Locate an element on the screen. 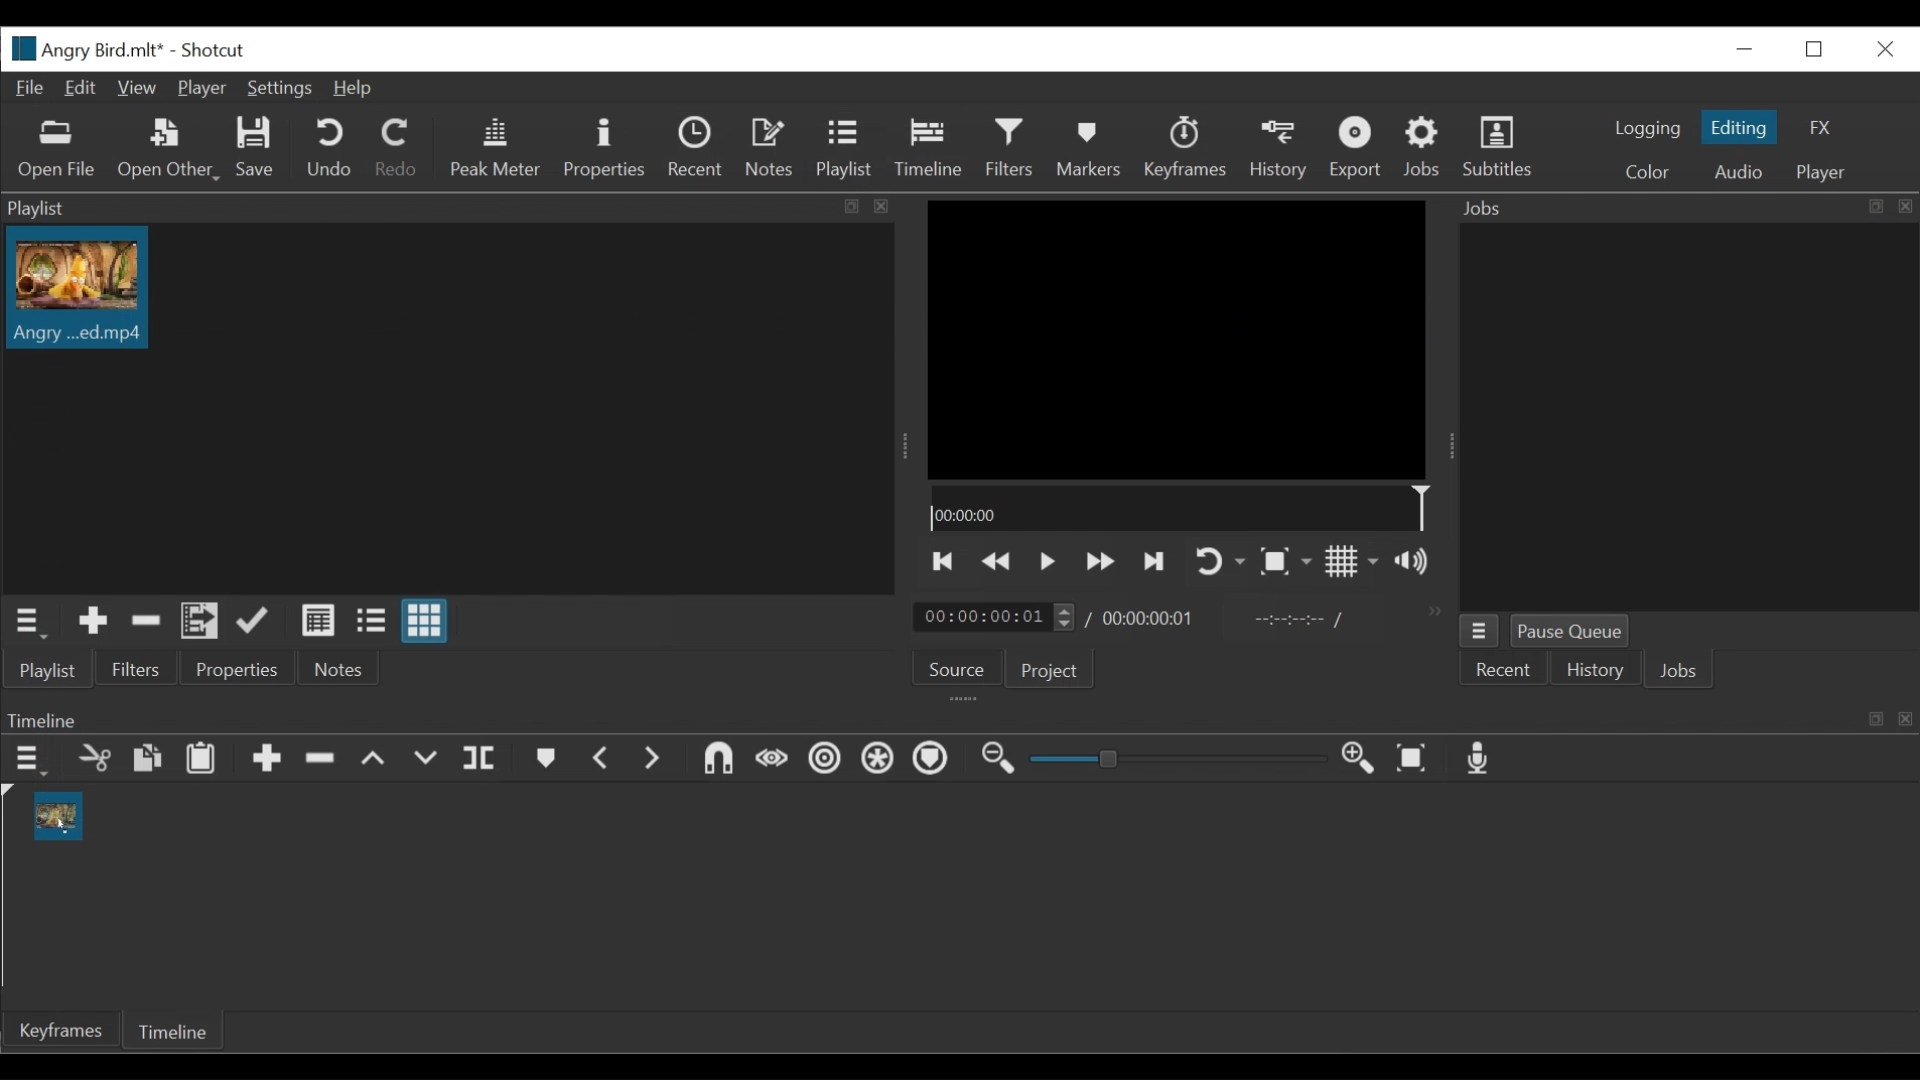 This screenshot has height=1080, width=1920. Player is located at coordinates (201, 86).